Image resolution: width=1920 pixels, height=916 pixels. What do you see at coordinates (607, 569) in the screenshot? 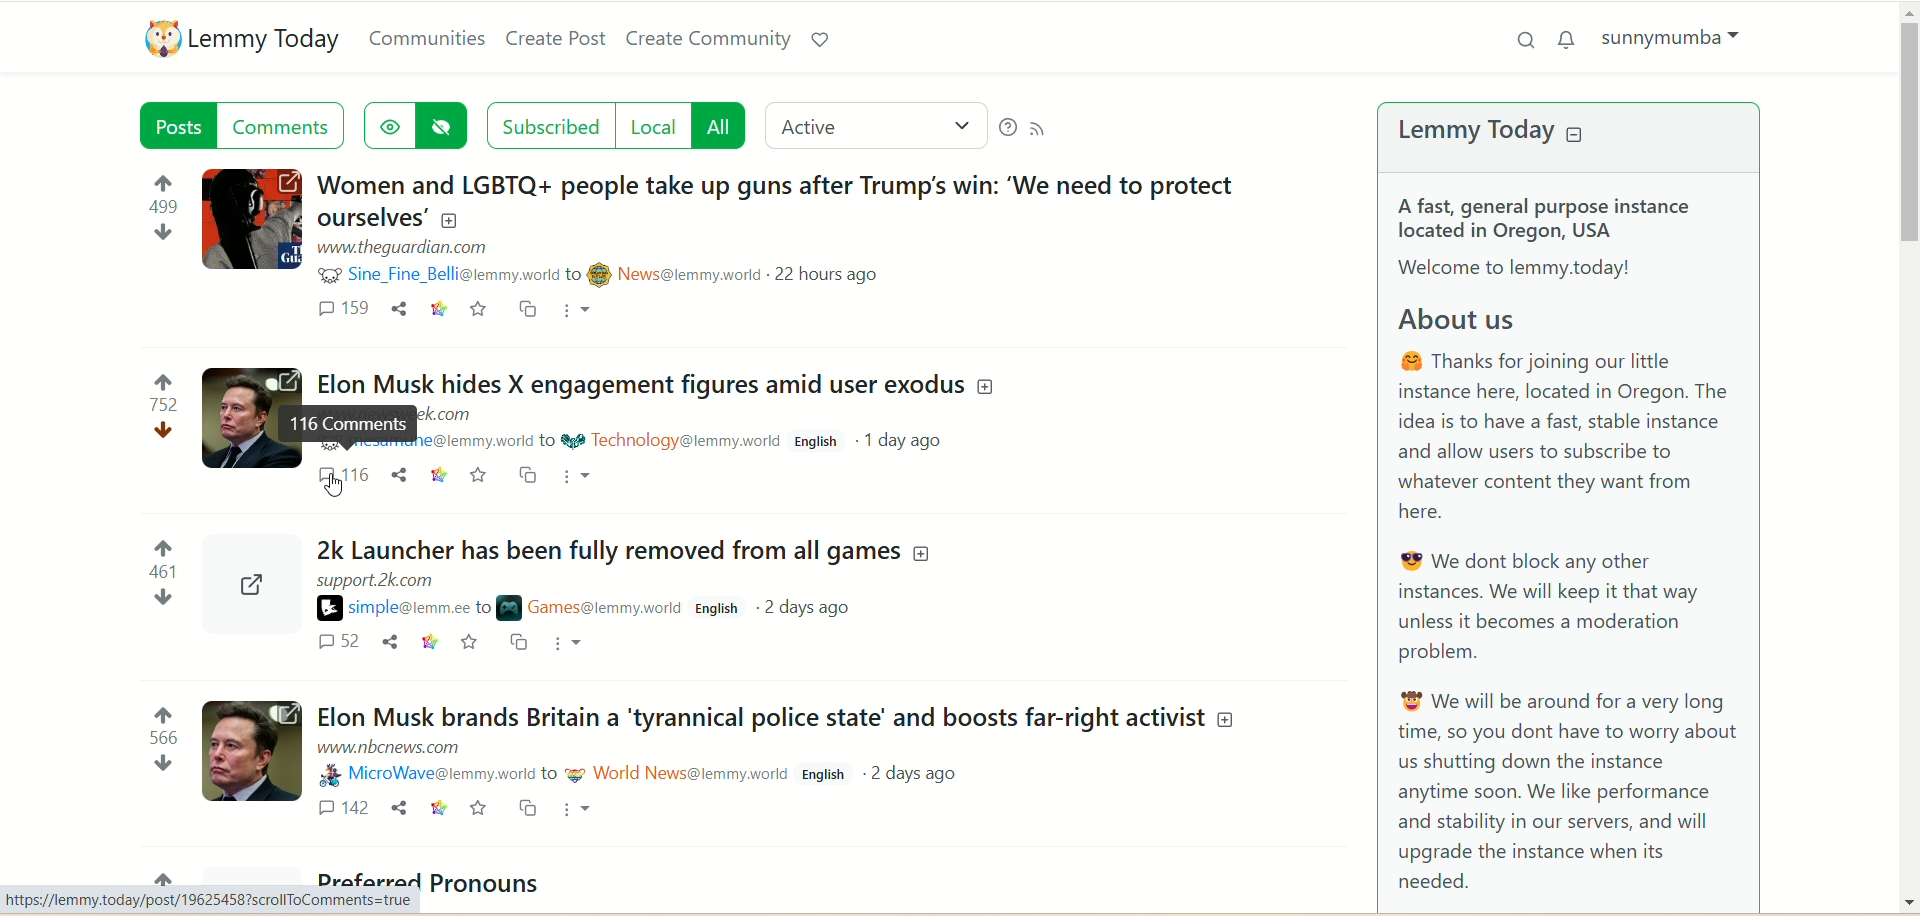
I see `2k Launcher has been fully removed from all games
support. 2k.com
3 simple@iemm.ee to [ff) Games@lemmyworid english - 2 days ago` at bounding box center [607, 569].